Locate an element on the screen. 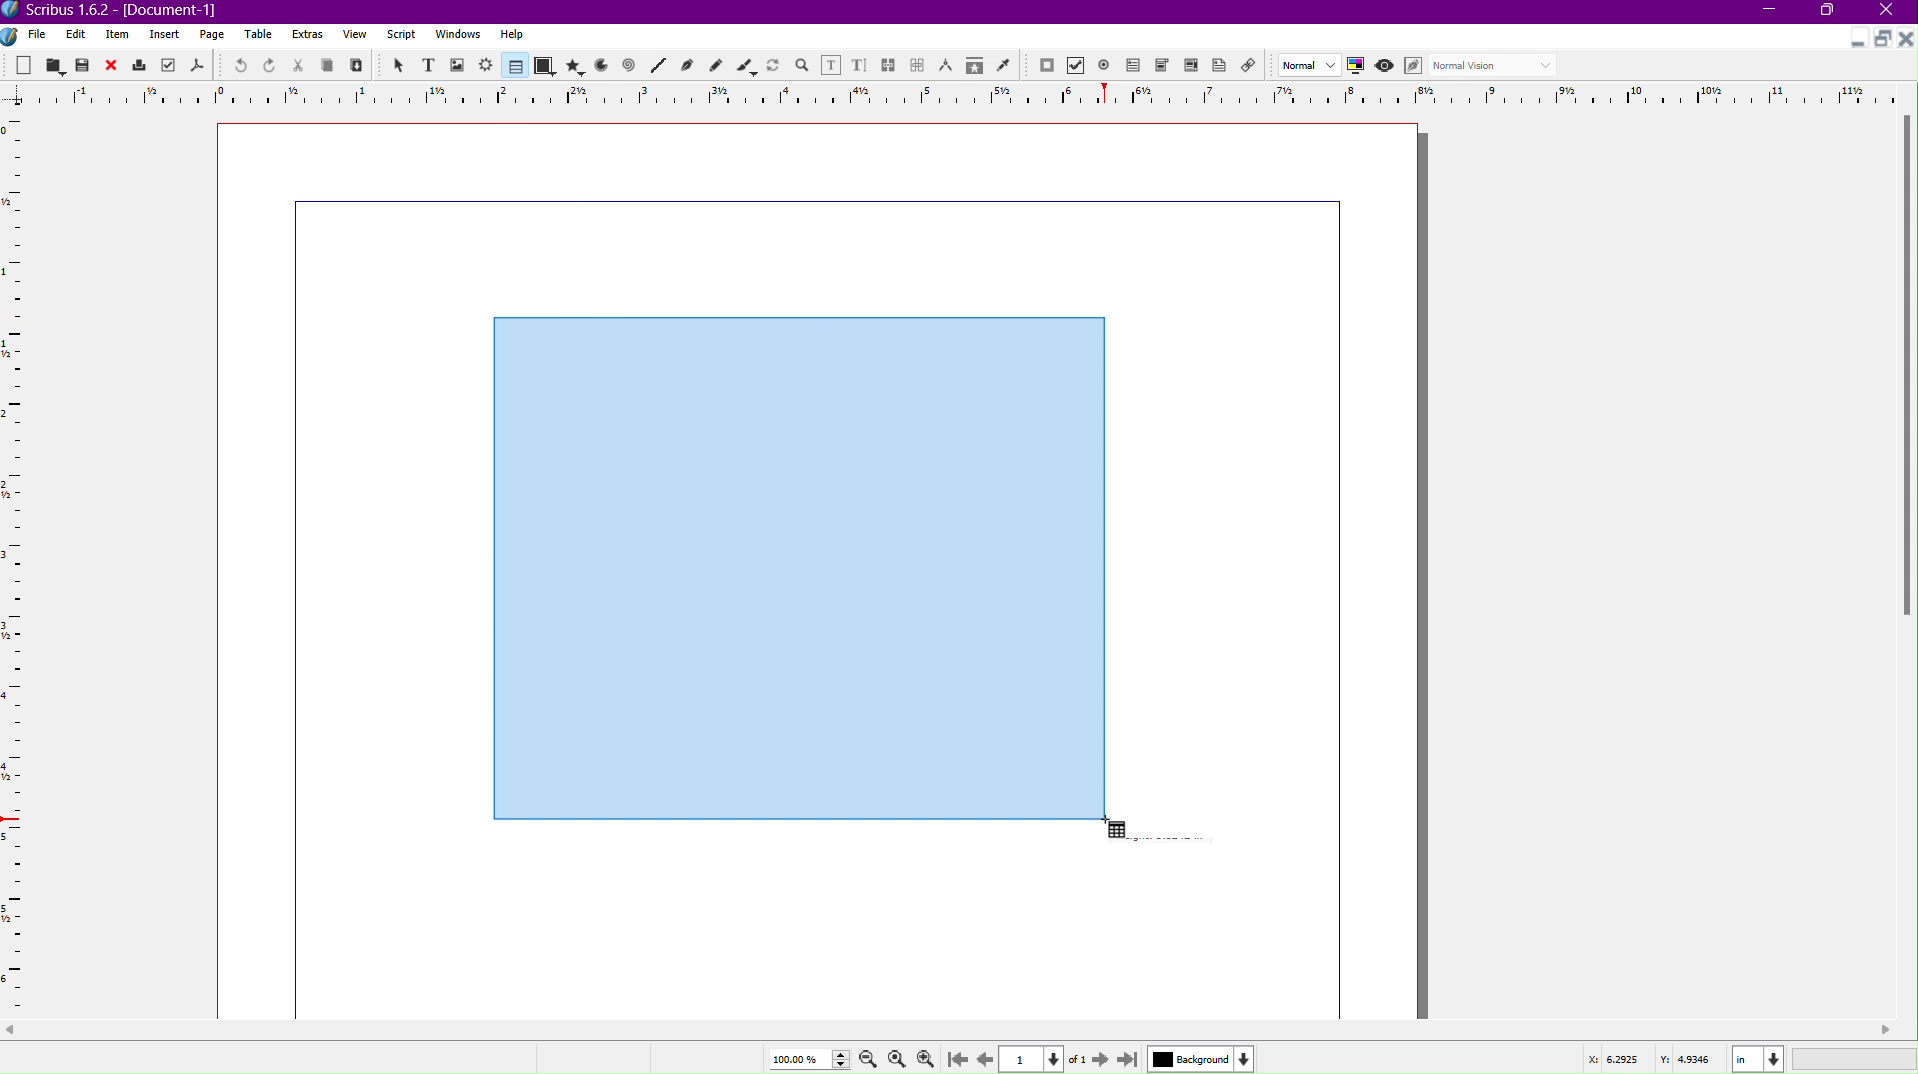 The width and height of the screenshot is (1918, 1074). Toggle Color Management System is located at coordinates (1359, 68).